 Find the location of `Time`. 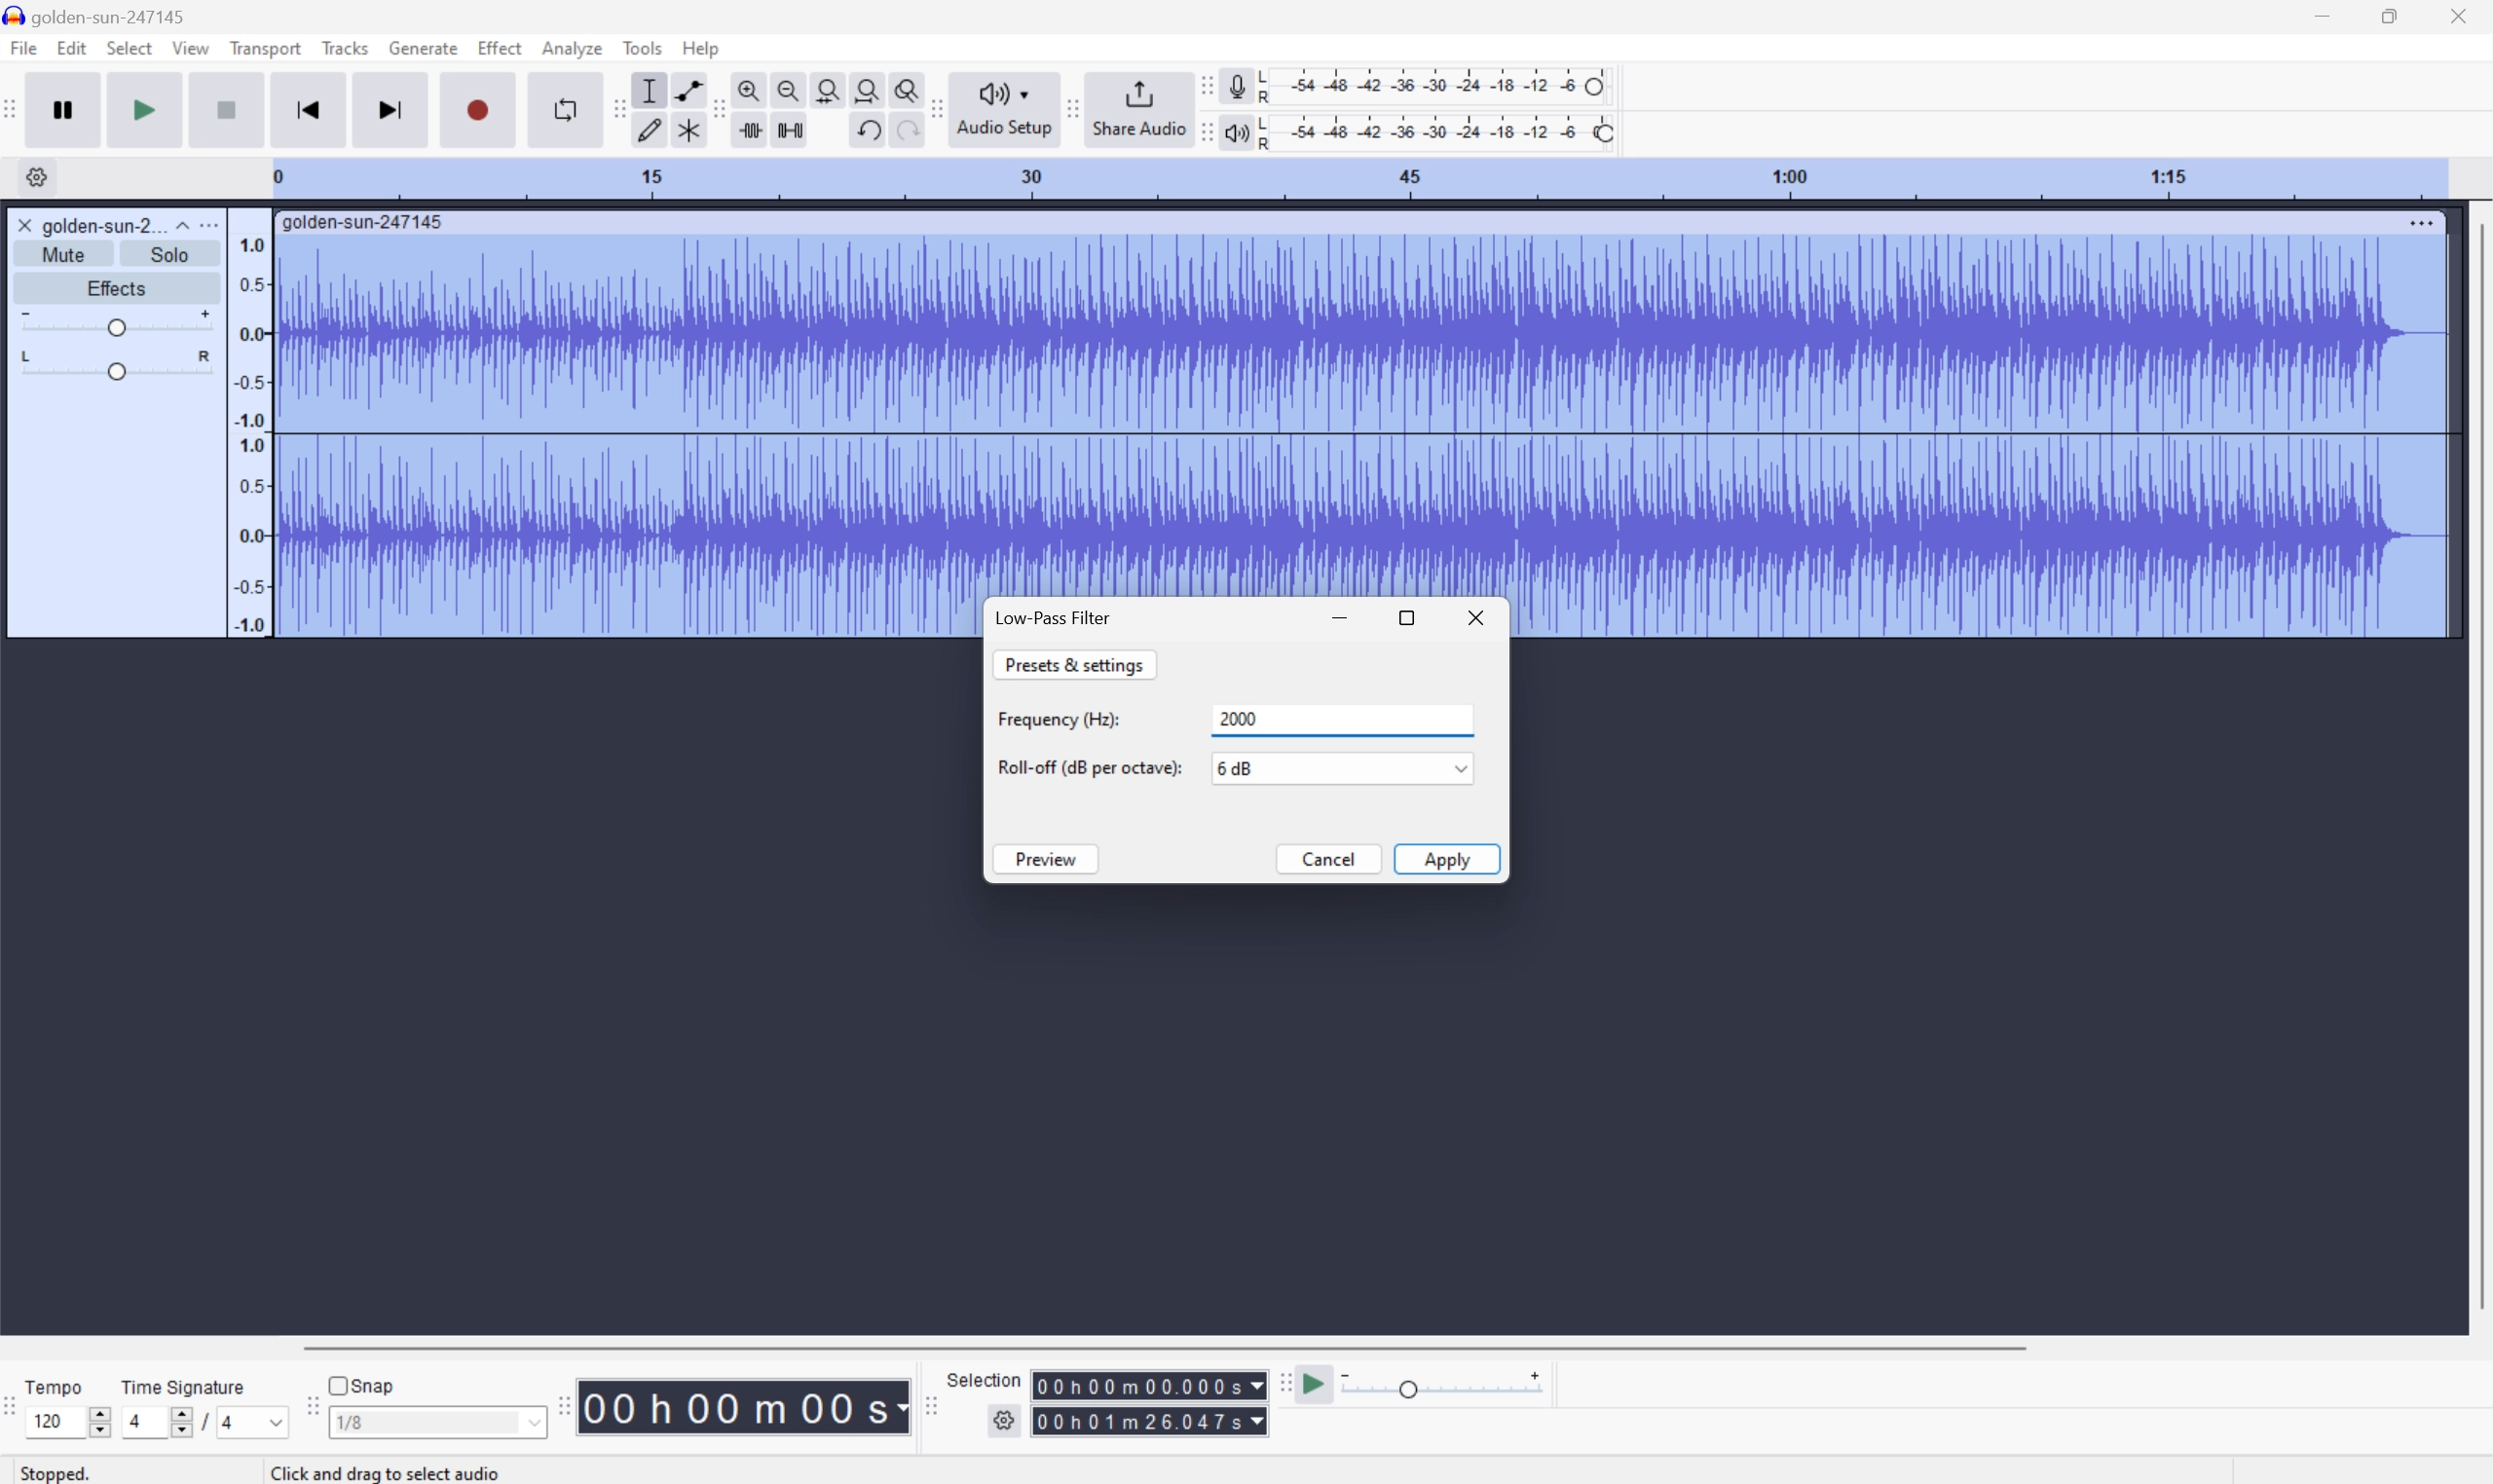

Time is located at coordinates (745, 1404).